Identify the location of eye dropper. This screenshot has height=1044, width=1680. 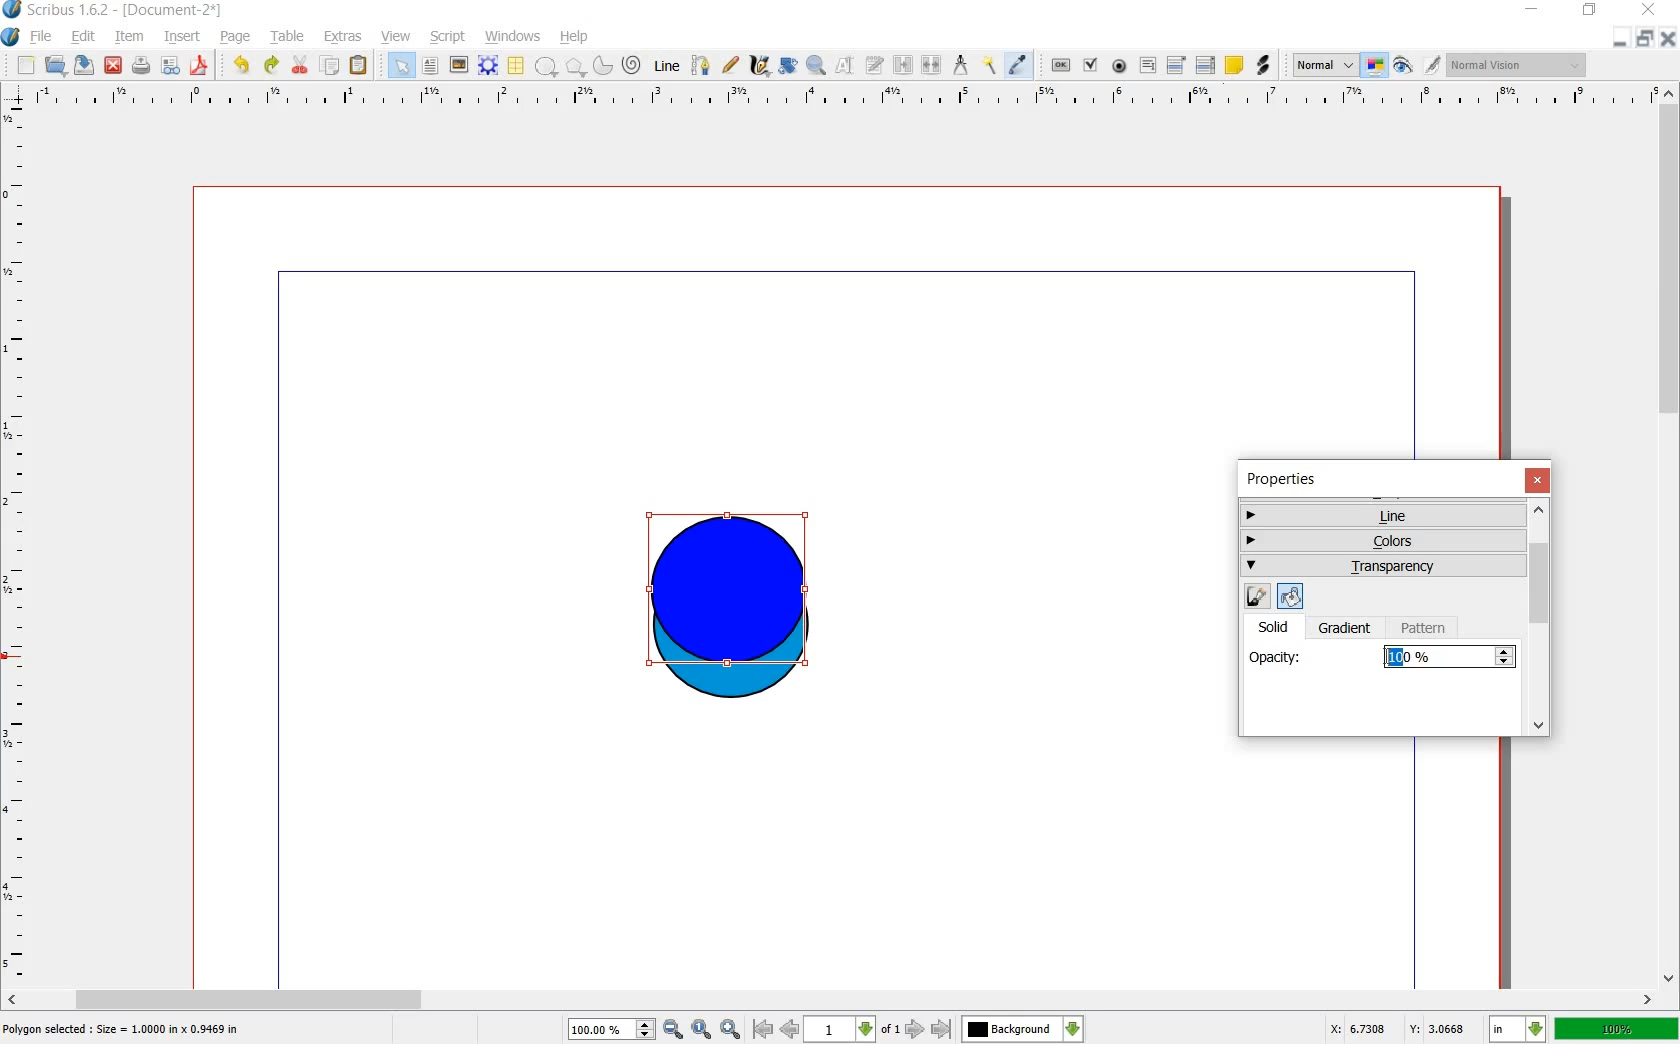
(1017, 65).